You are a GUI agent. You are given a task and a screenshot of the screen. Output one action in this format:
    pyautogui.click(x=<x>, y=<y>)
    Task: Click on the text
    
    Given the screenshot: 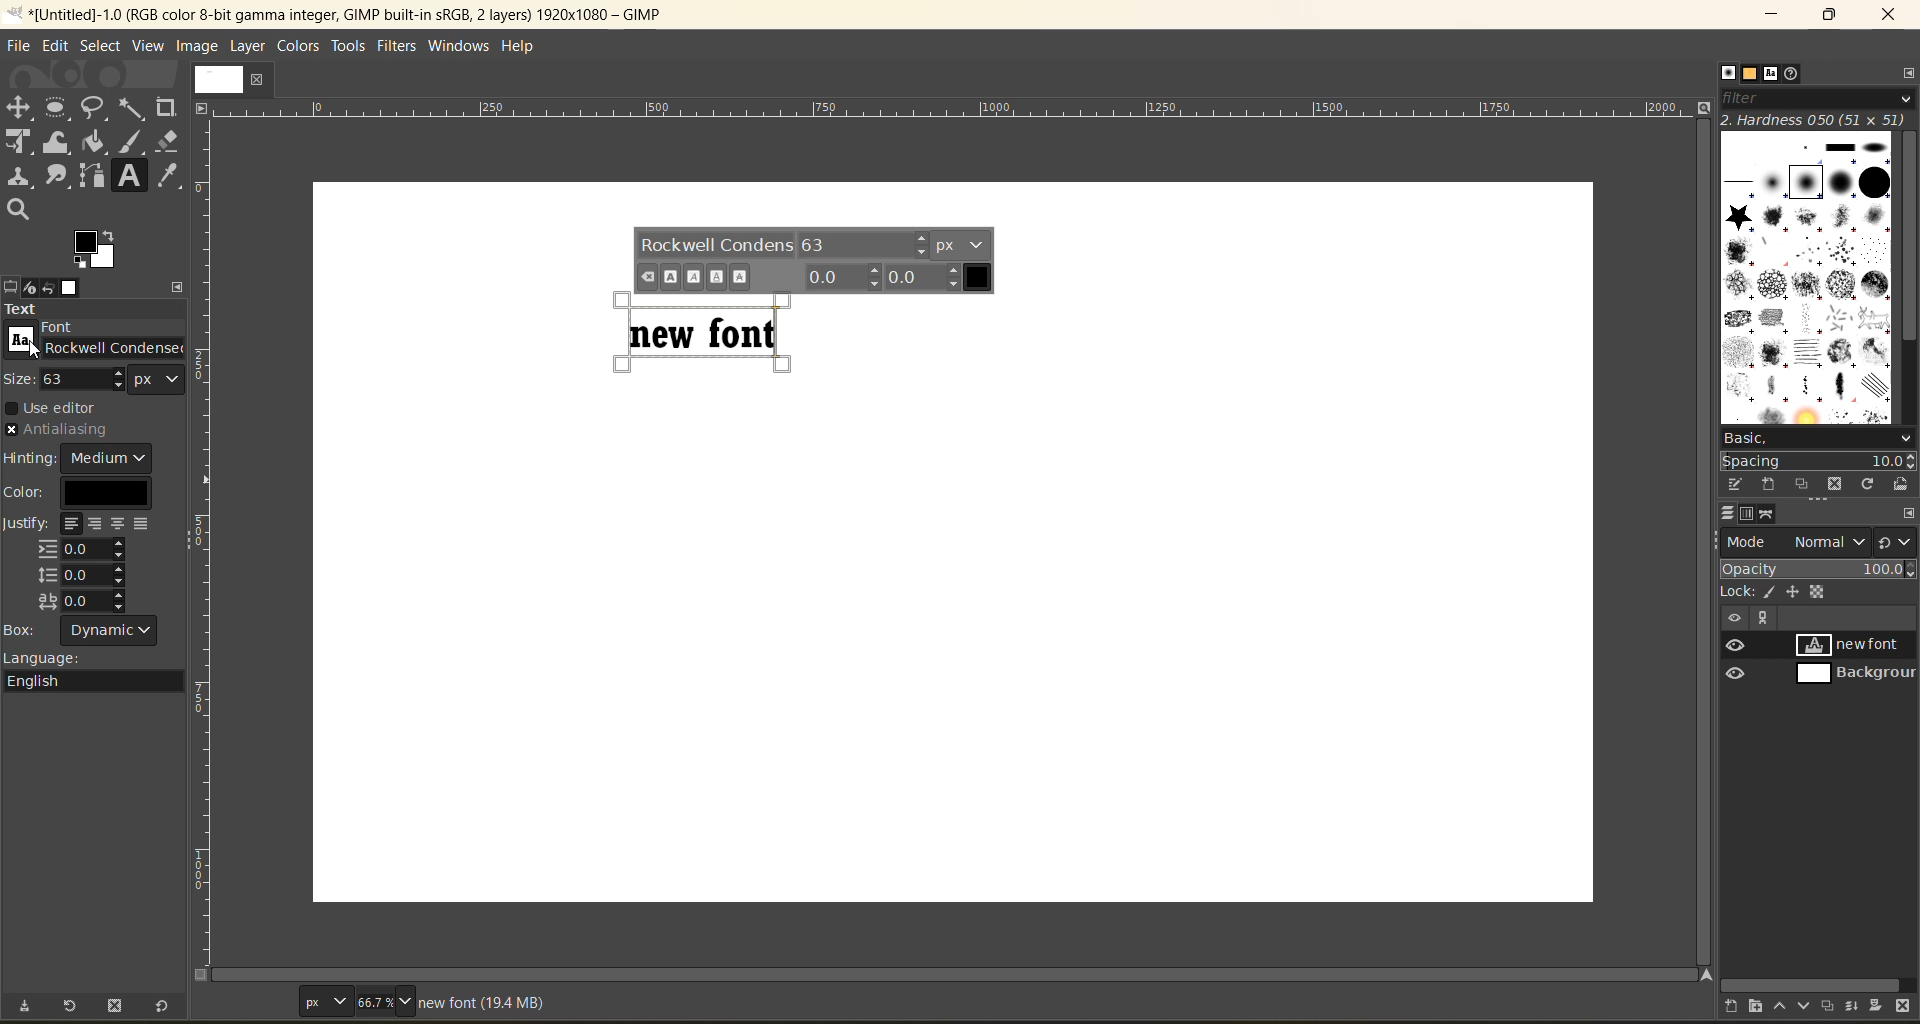 What is the action you would take?
    pyautogui.click(x=95, y=311)
    